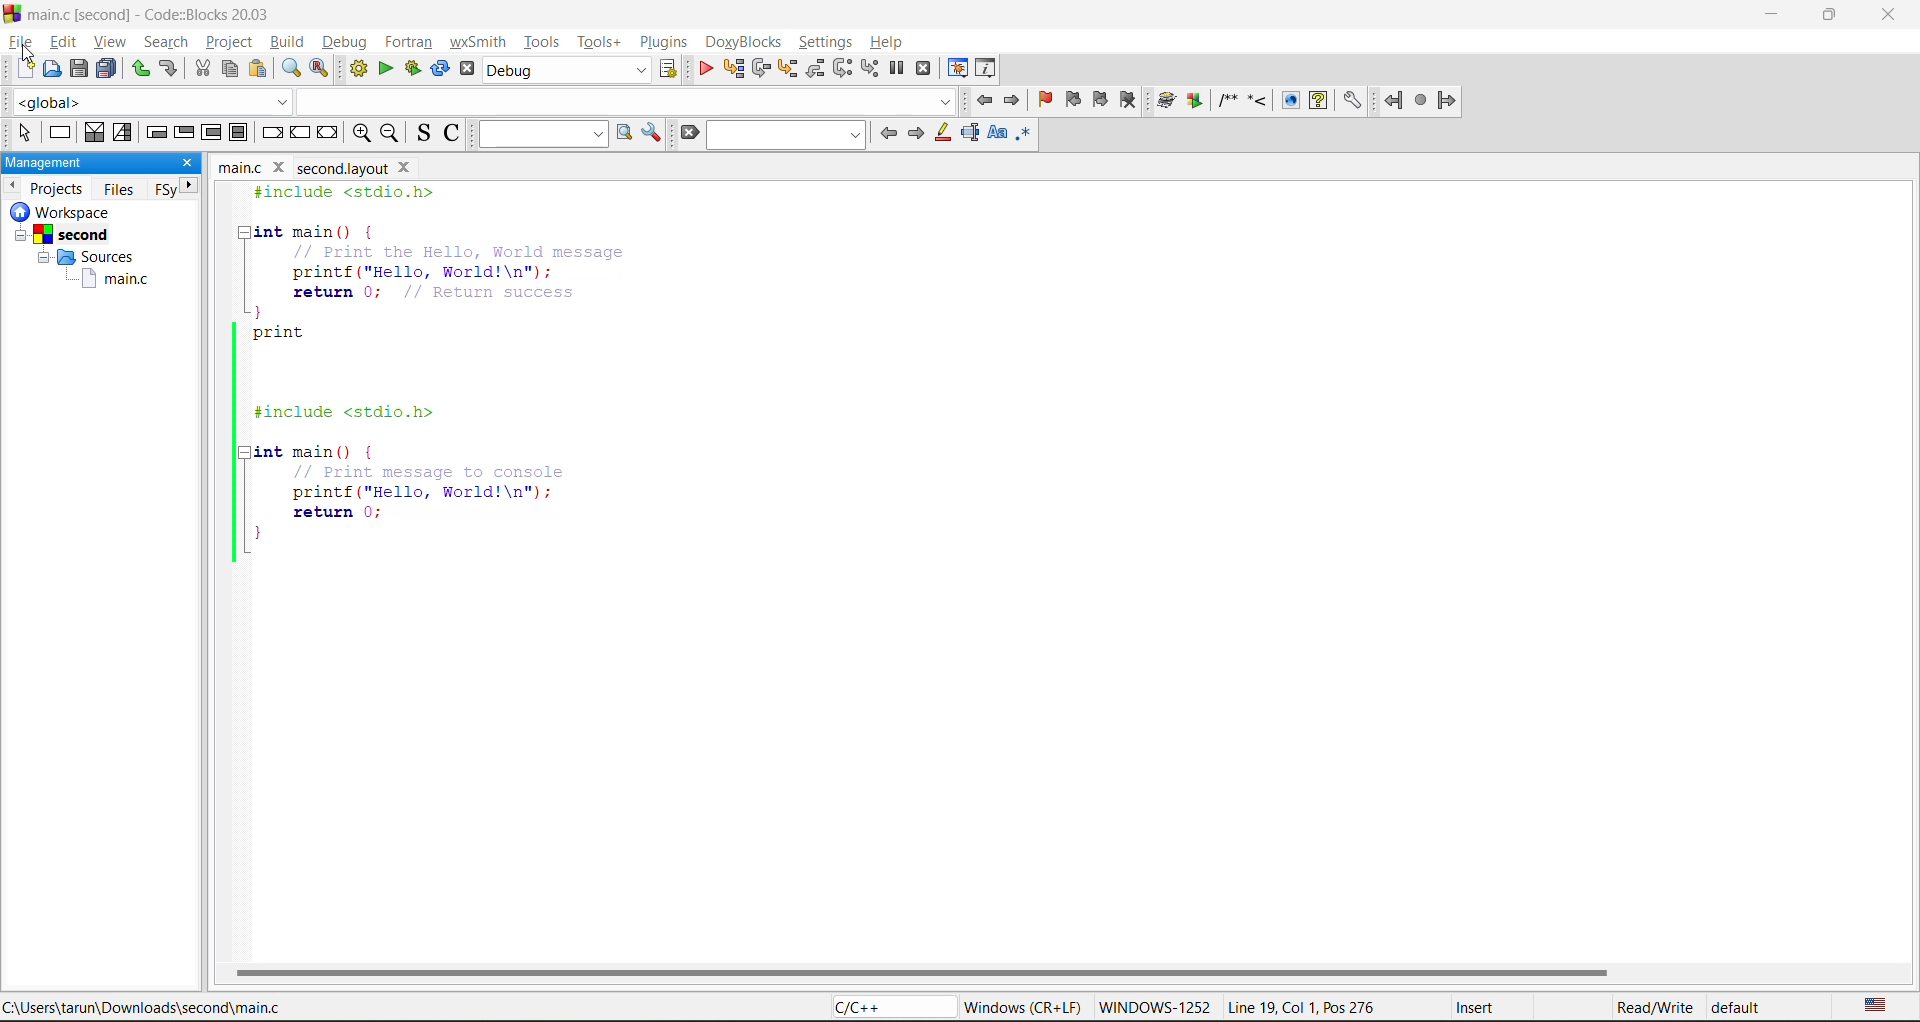 The width and height of the screenshot is (1920, 1022). What do you see at coordinates (1771, 15) in the screenshot?
I see `minimize` at bounding box center [1771, 15].